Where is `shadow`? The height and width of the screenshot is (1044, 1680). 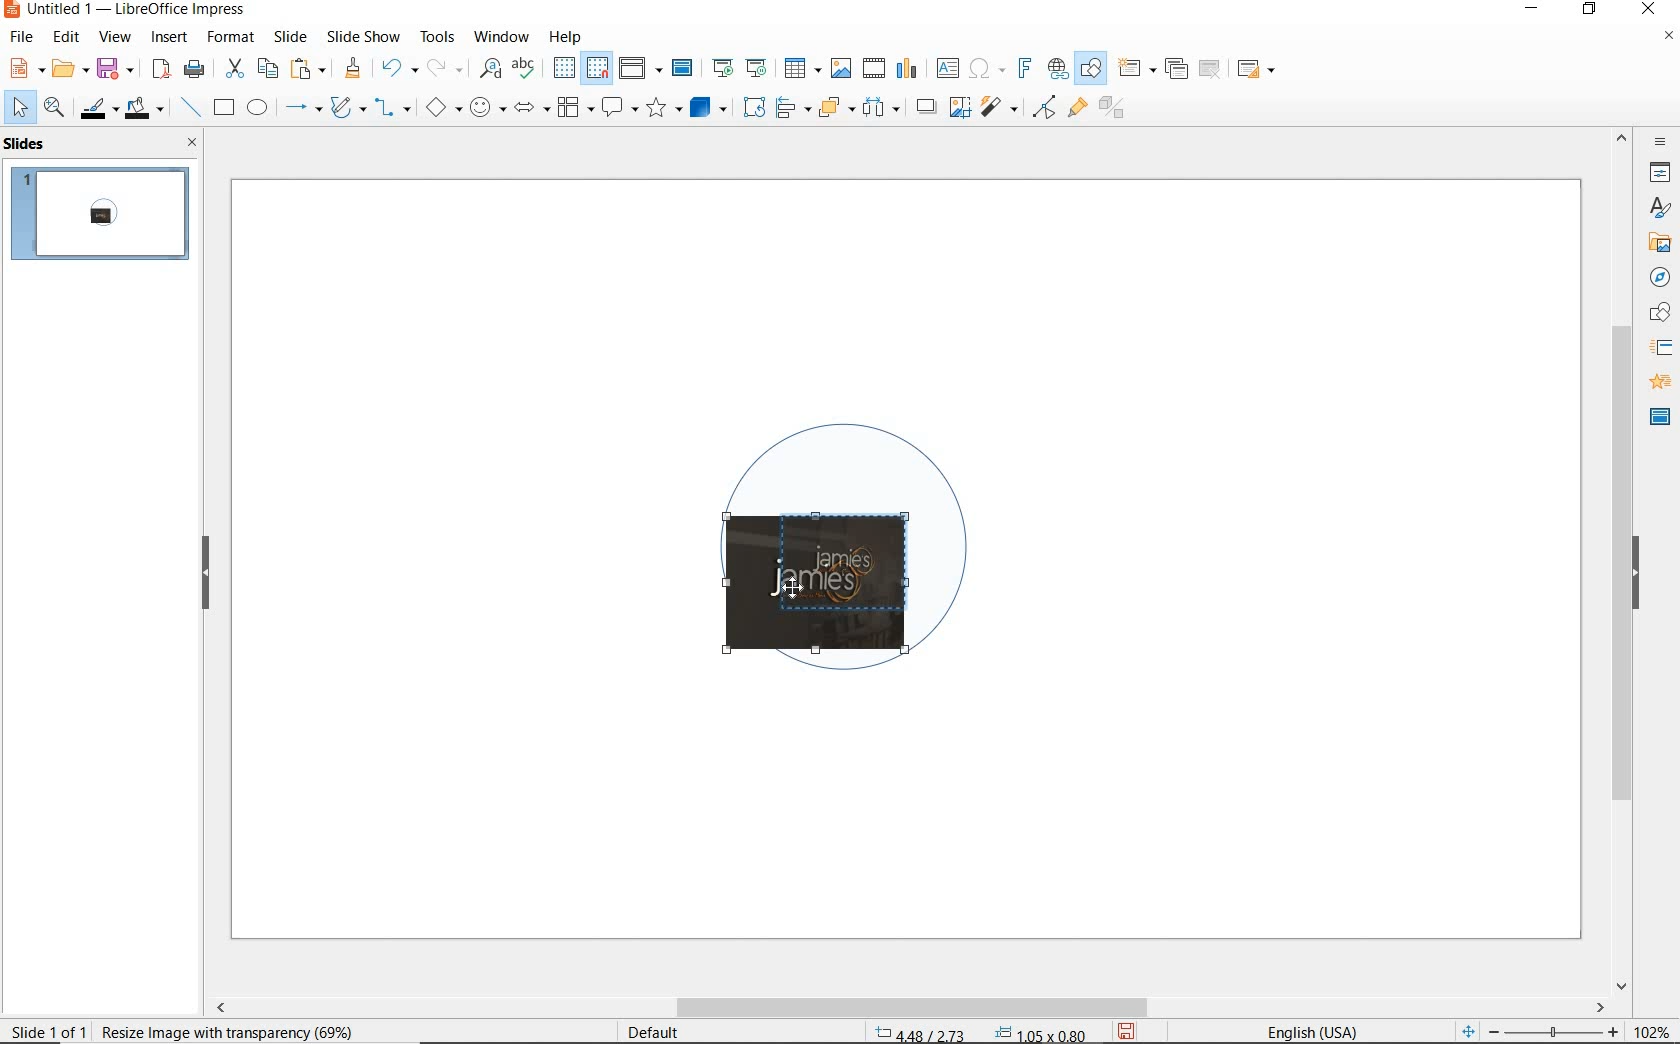
shadow is located at coordinates (925, 105).